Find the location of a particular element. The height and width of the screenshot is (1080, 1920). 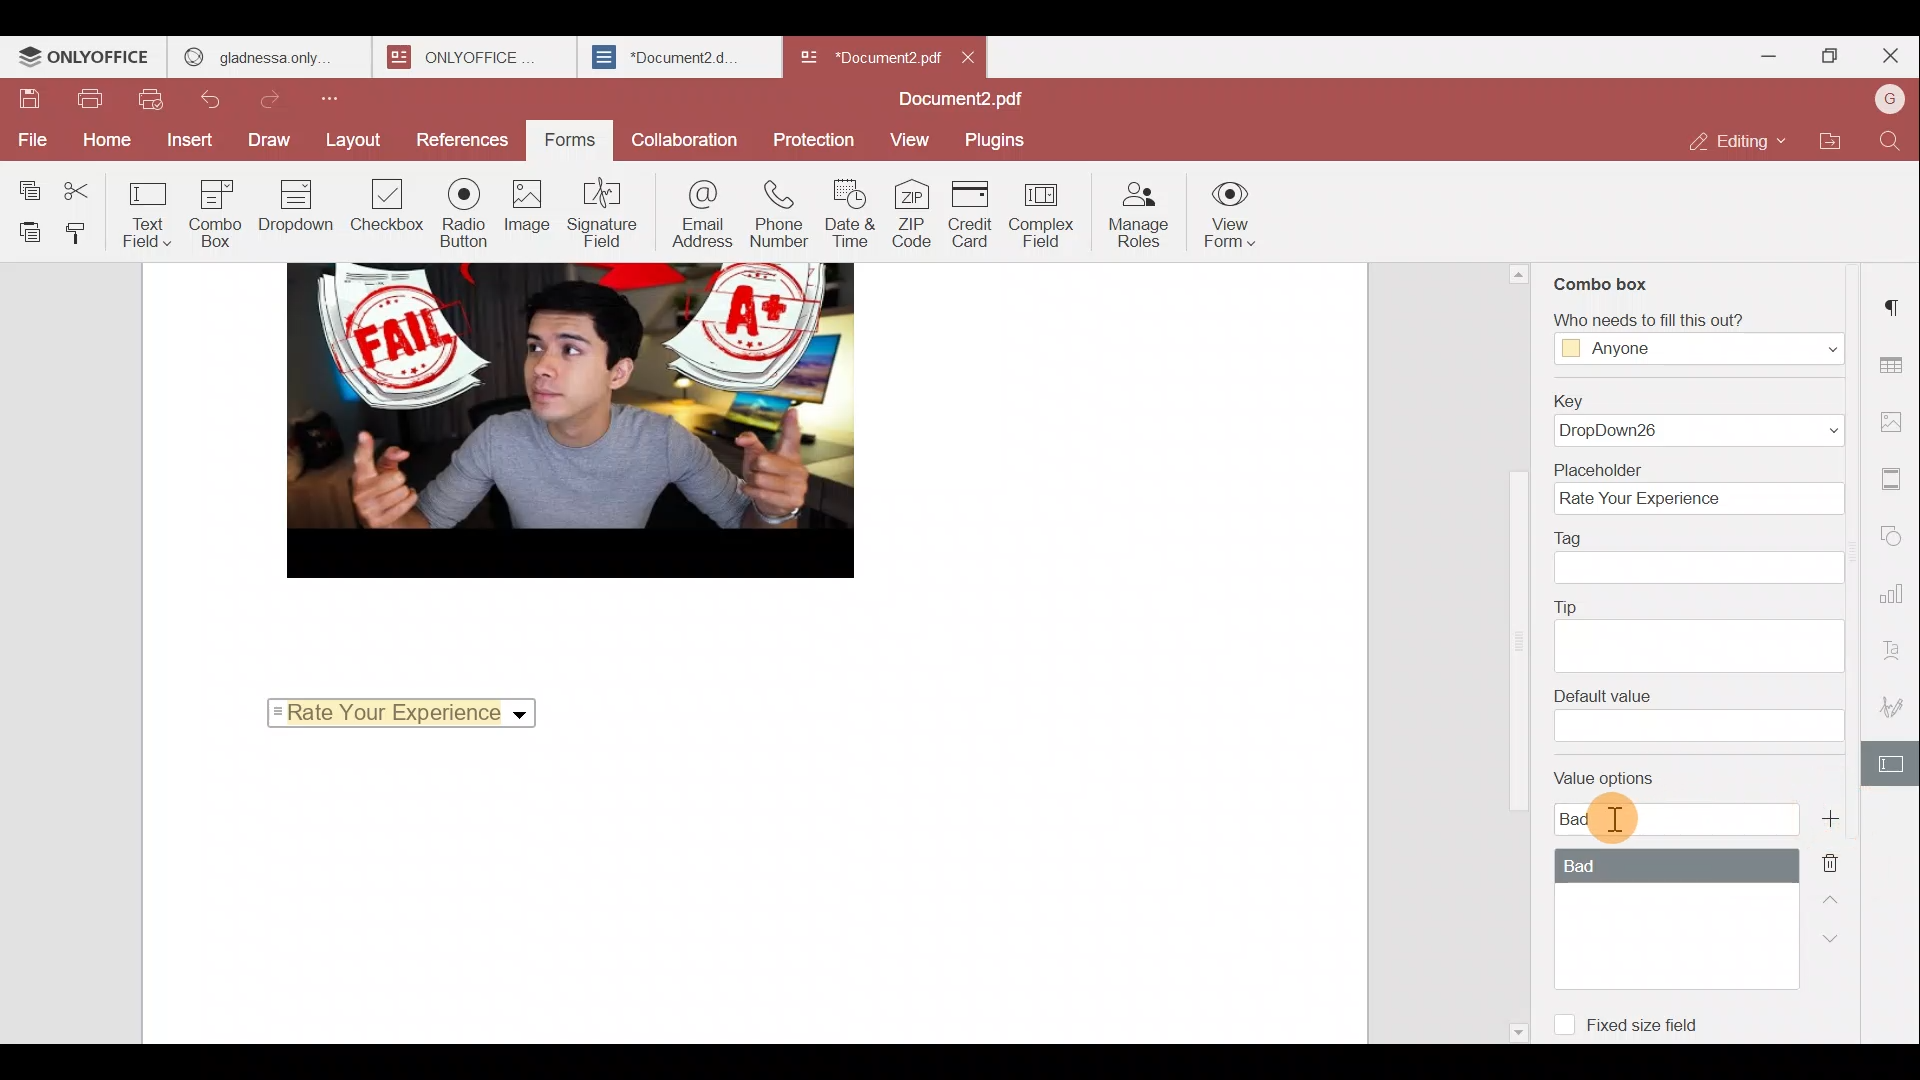

Paste is located at coordinates (26, 232).